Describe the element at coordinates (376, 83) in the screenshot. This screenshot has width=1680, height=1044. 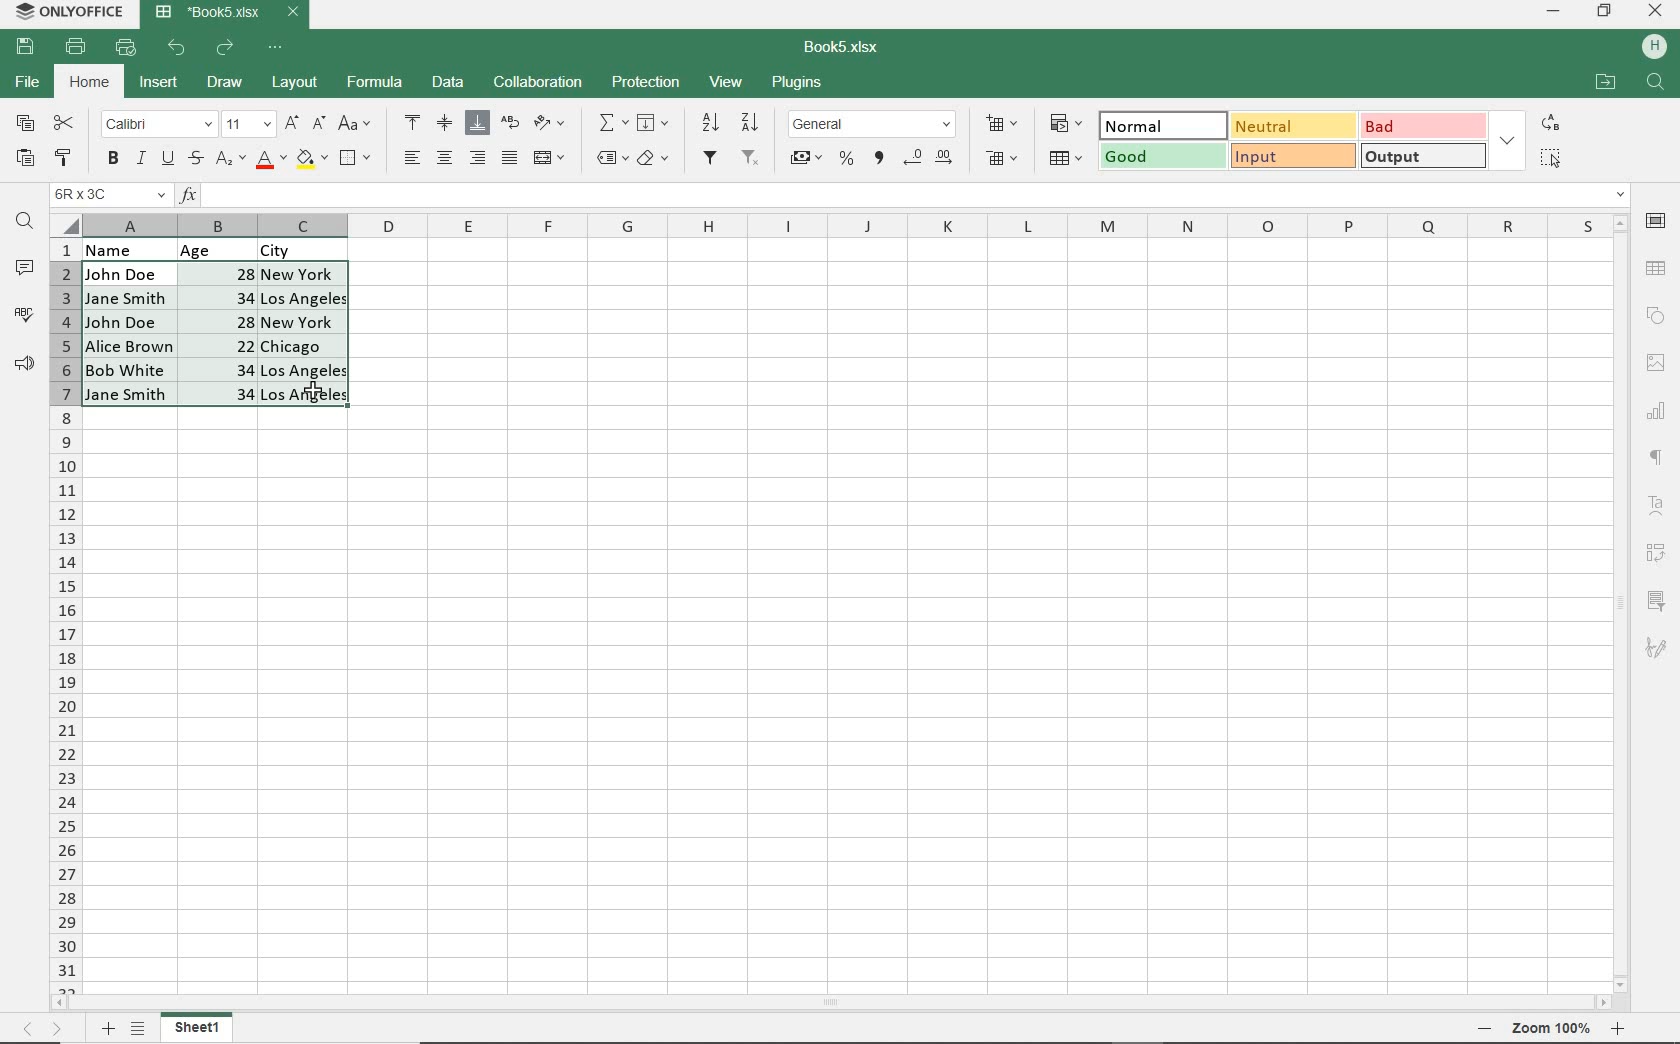
I see `FORMULA` at that location.